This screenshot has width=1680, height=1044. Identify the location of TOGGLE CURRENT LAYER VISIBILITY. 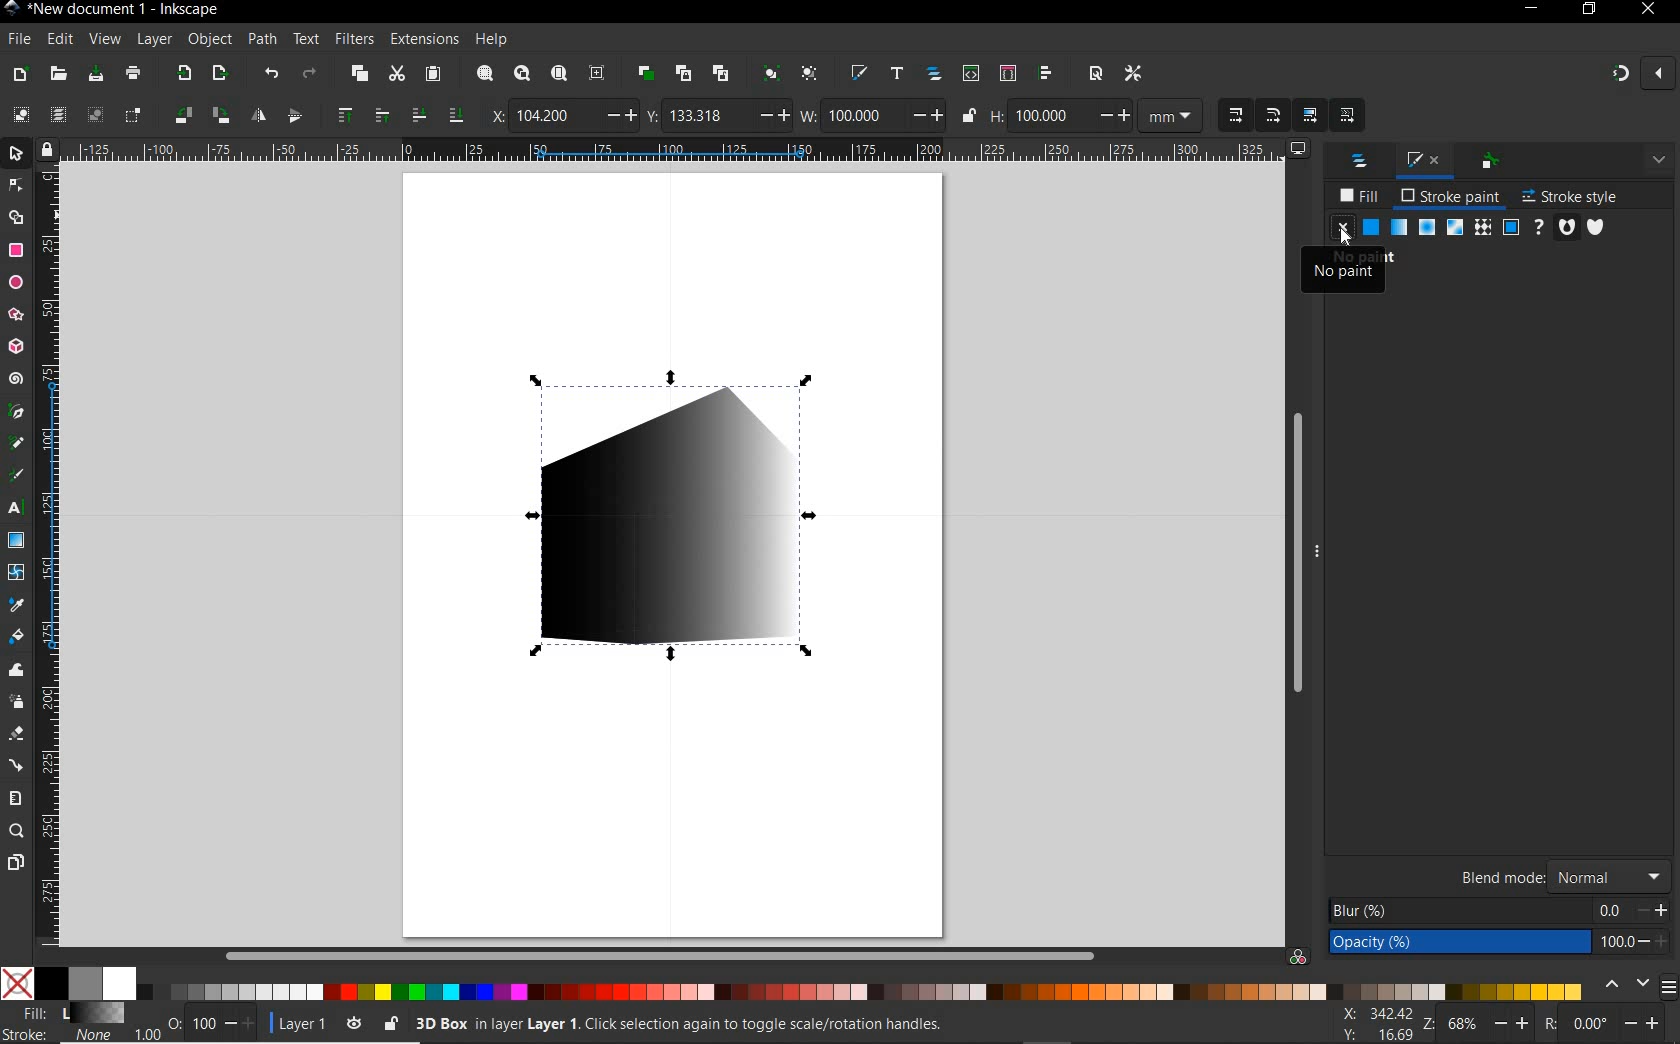
(351, 1023).